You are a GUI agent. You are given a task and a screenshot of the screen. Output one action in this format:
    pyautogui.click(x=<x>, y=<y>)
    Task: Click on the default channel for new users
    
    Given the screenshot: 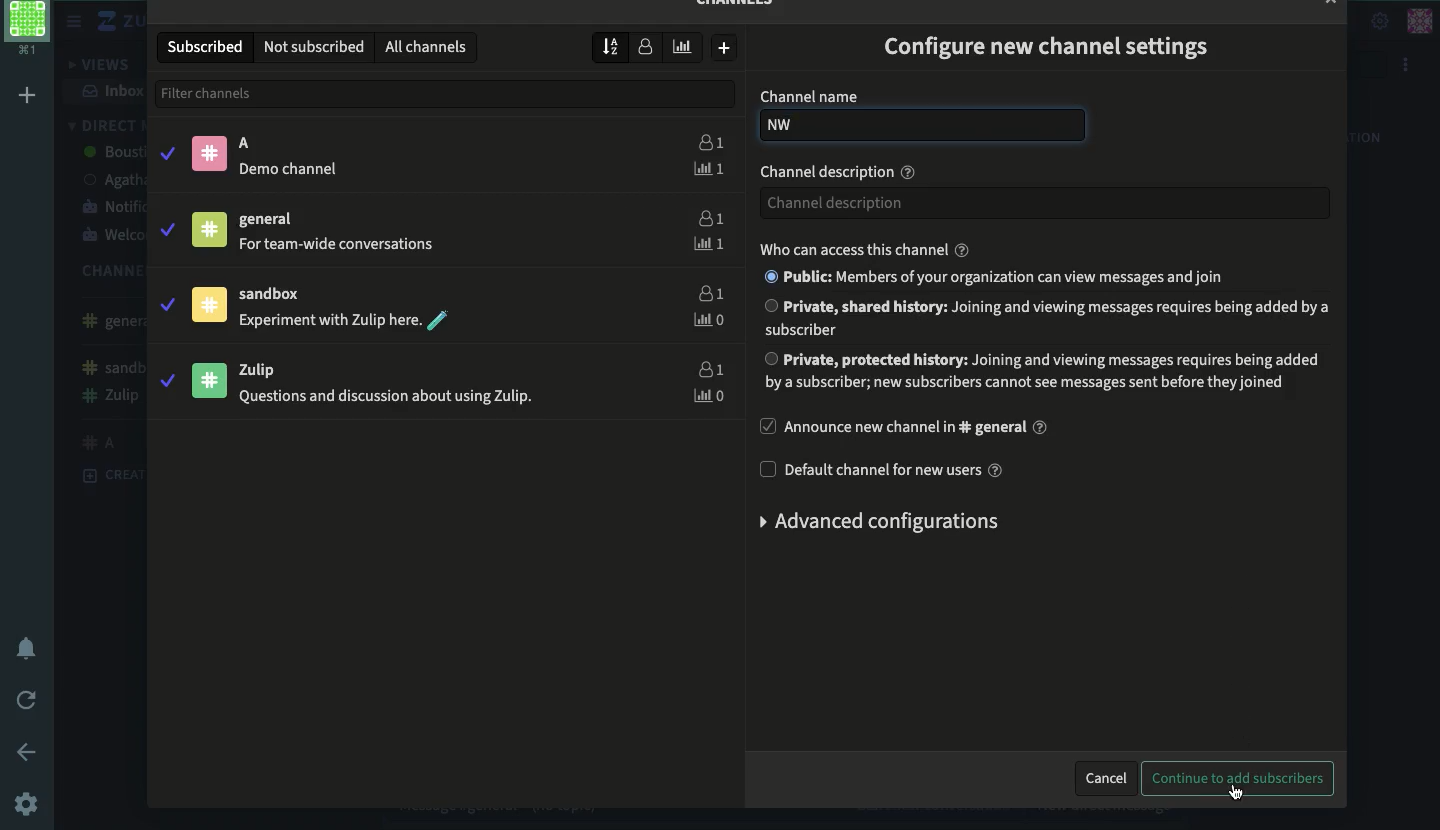 What is the action you would take?
    pyautogui.click(x=886, y=469)
    